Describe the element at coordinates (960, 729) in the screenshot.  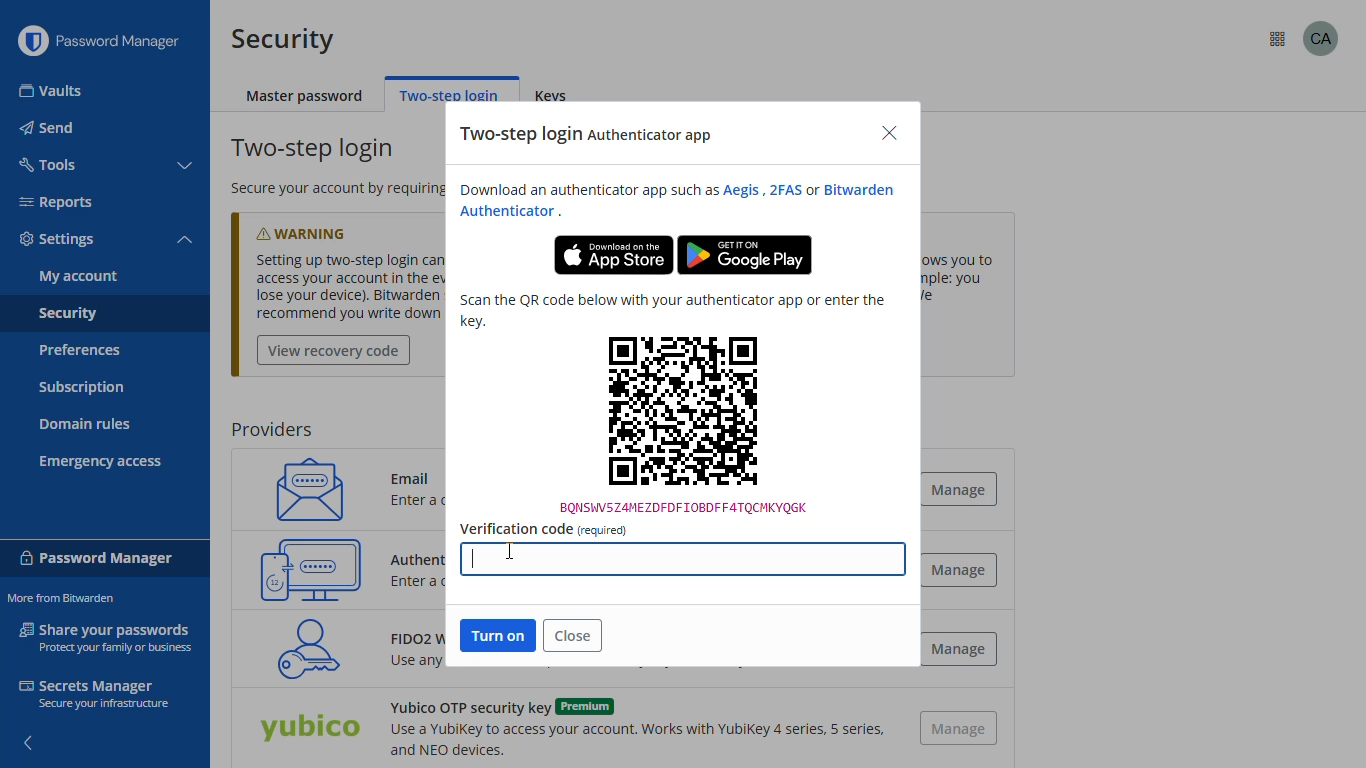
I see `manage` at that location.